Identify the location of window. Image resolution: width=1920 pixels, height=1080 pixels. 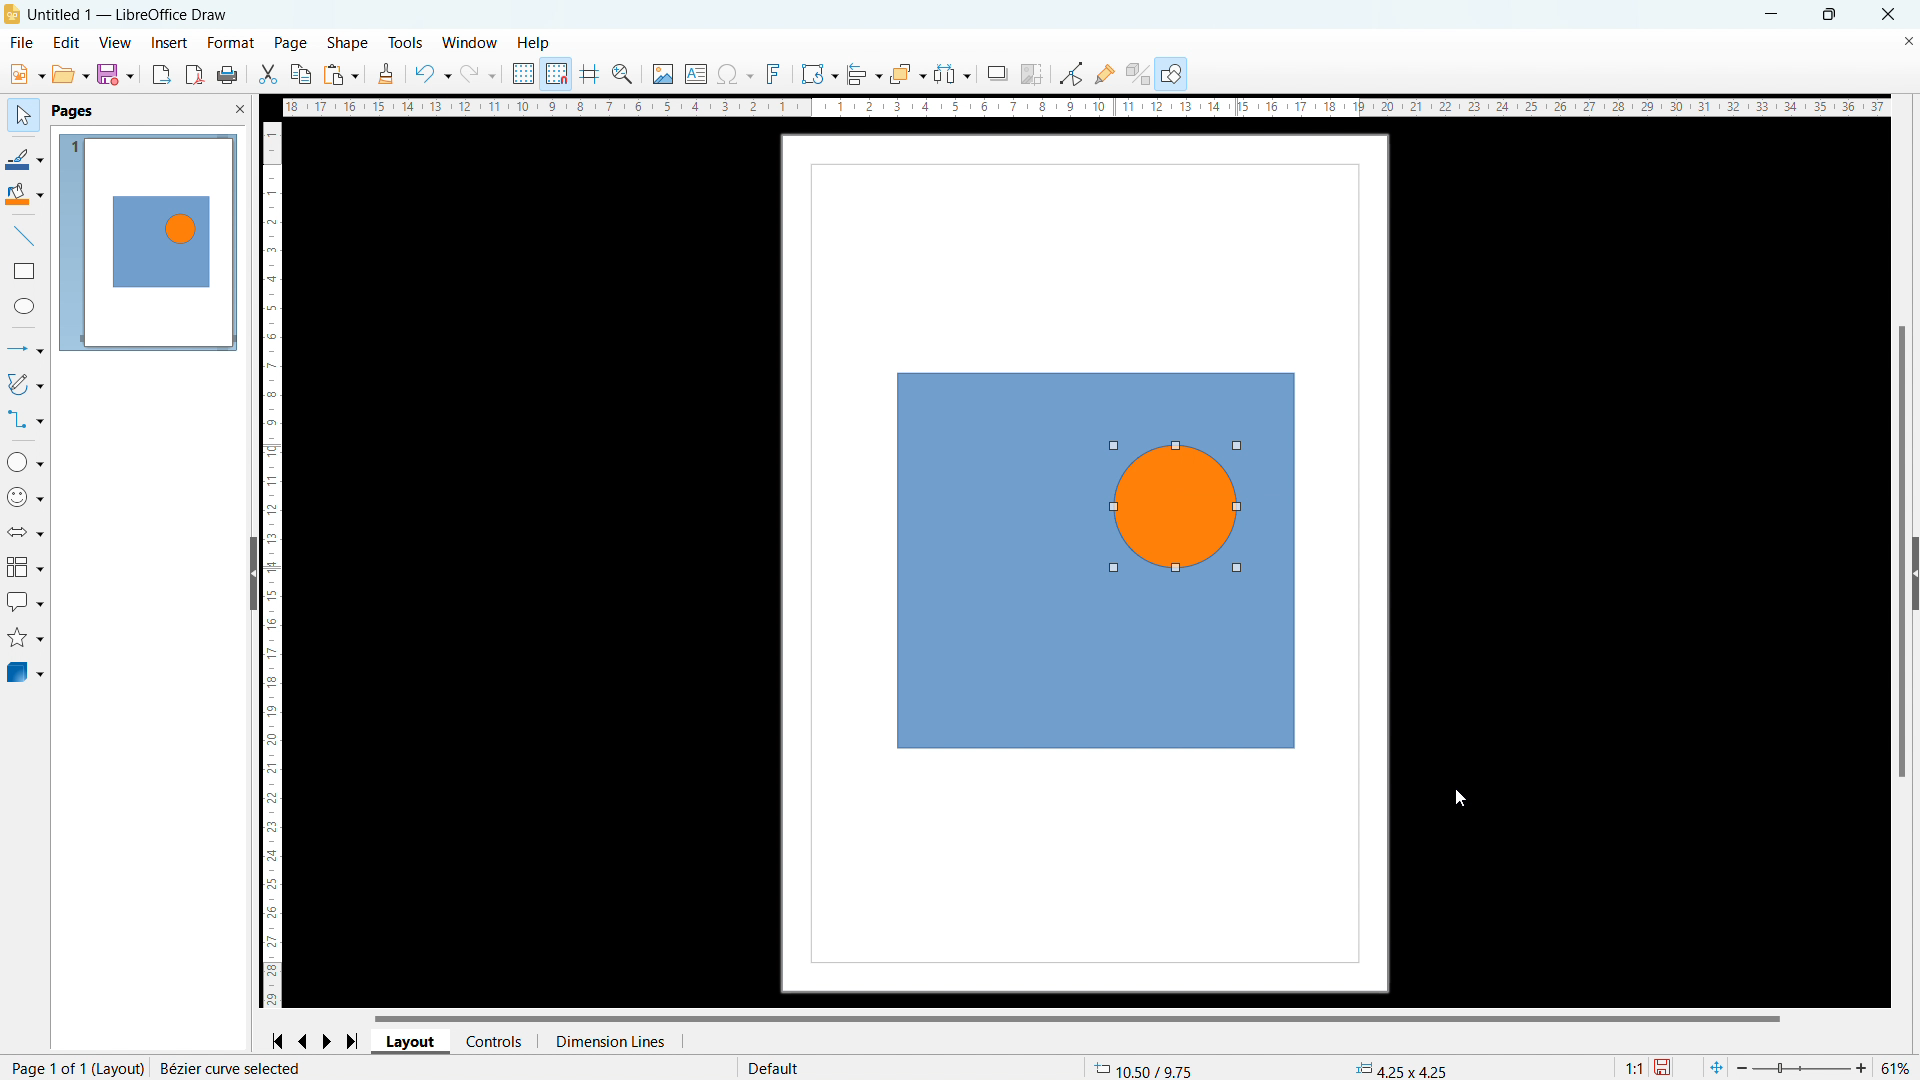
(469, 43).